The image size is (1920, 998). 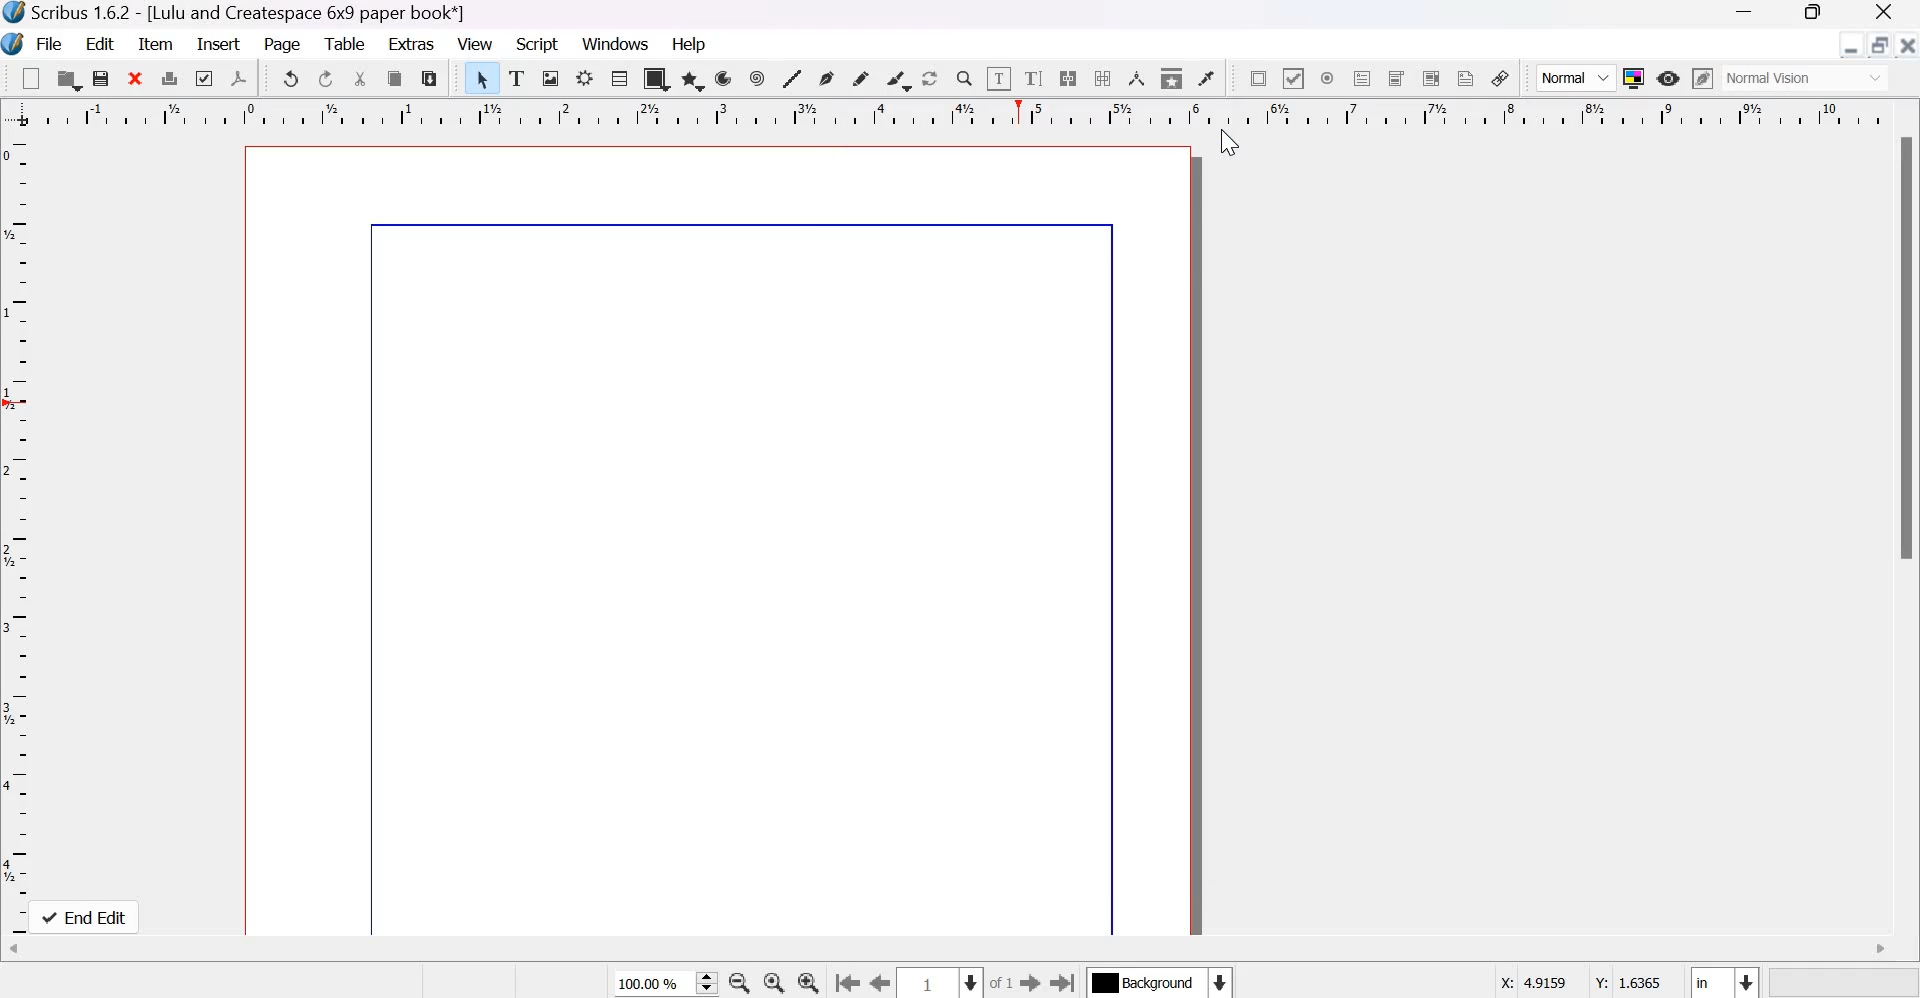 I want to click on arc, so click(x=726, y=78).